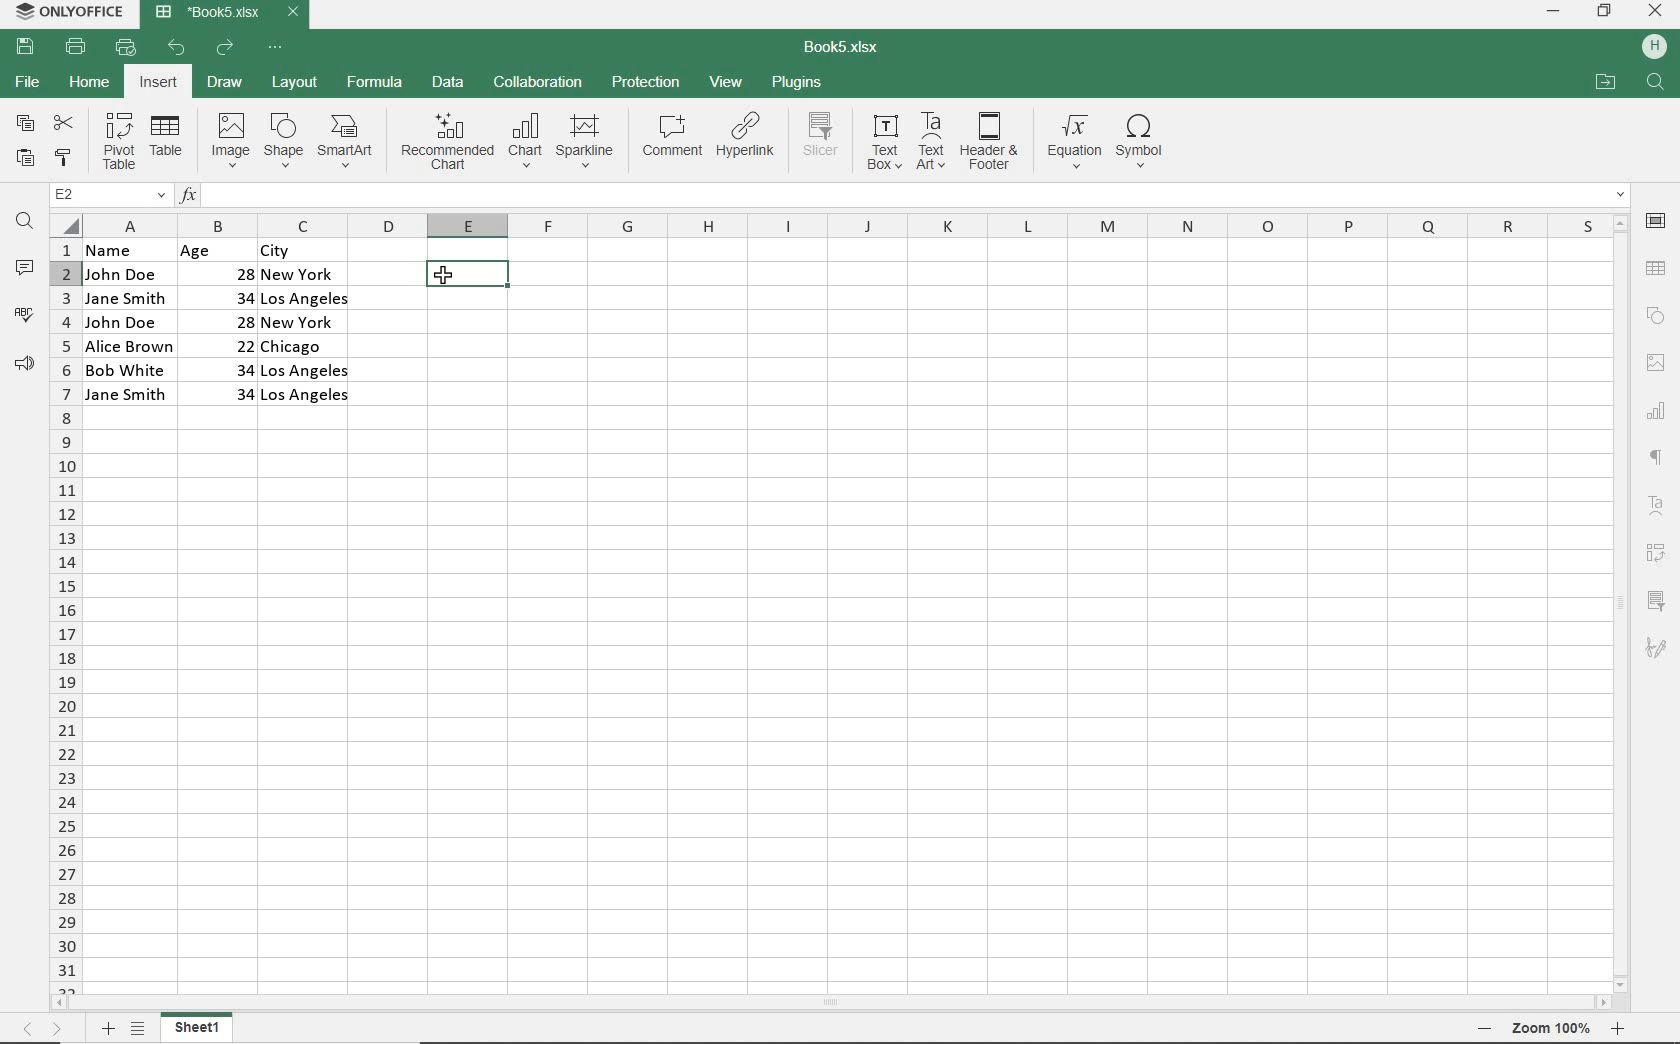  I want to click on FEEDBACK & SUPPORT, so click(24, 364).